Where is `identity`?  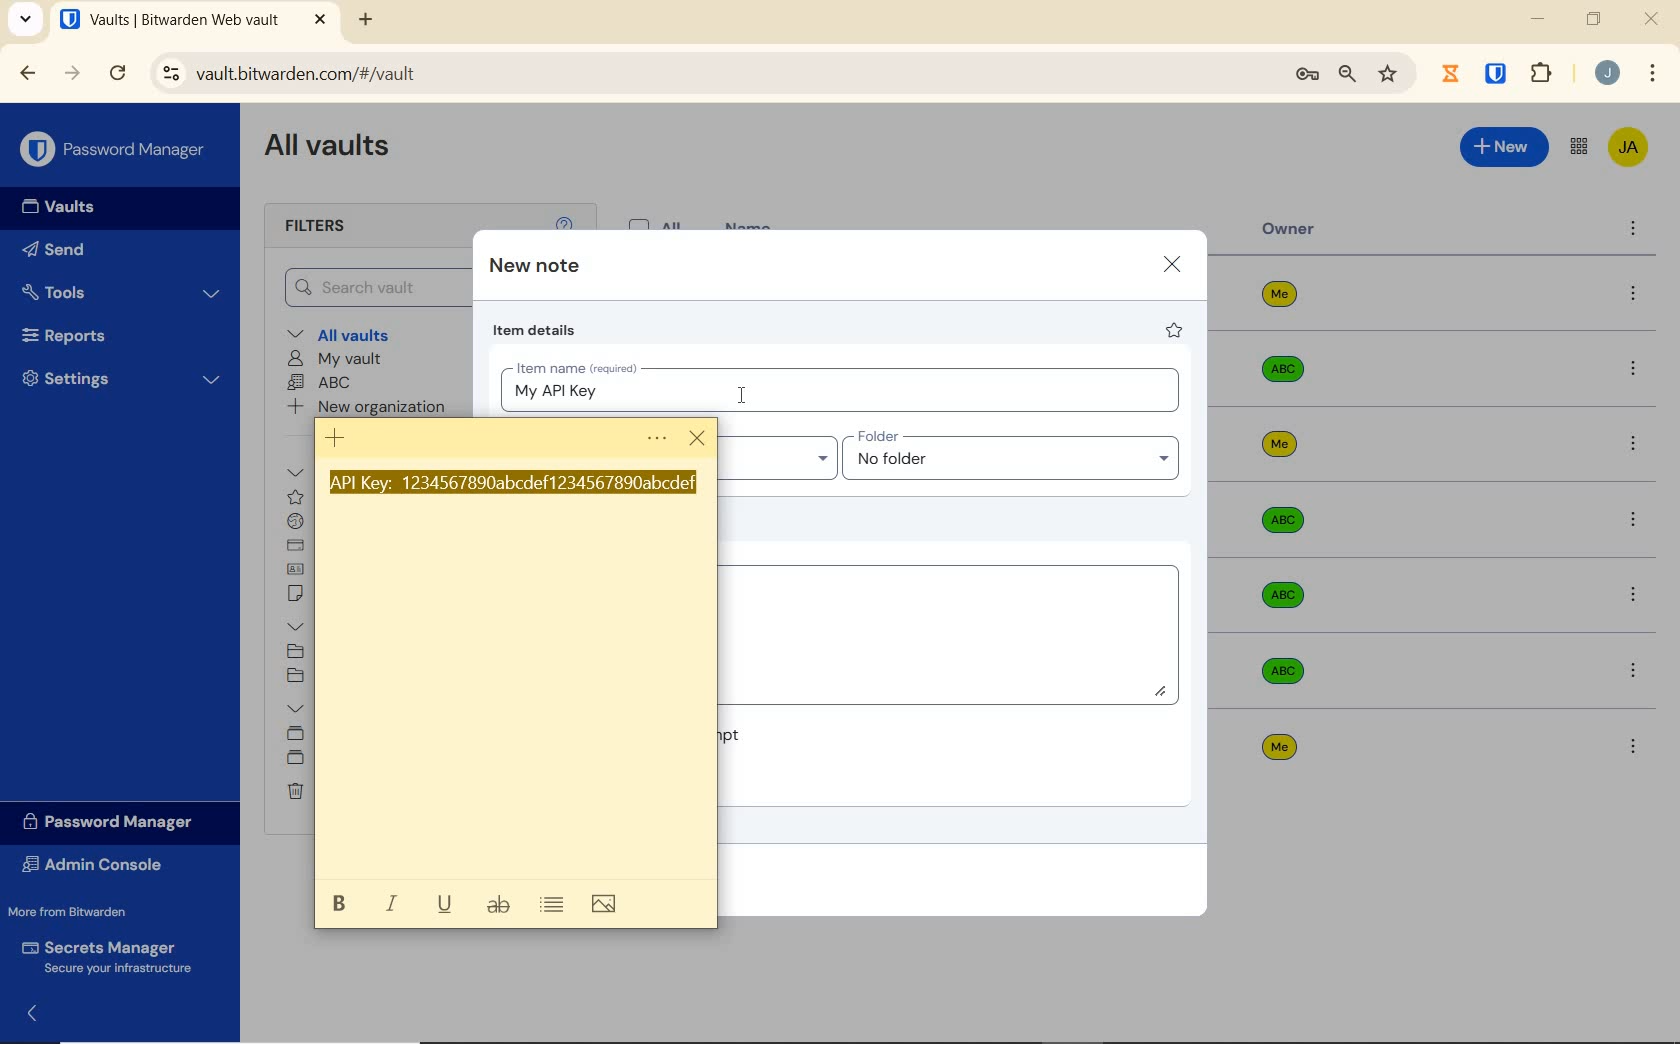 identity is located at coordinates (298, 570).